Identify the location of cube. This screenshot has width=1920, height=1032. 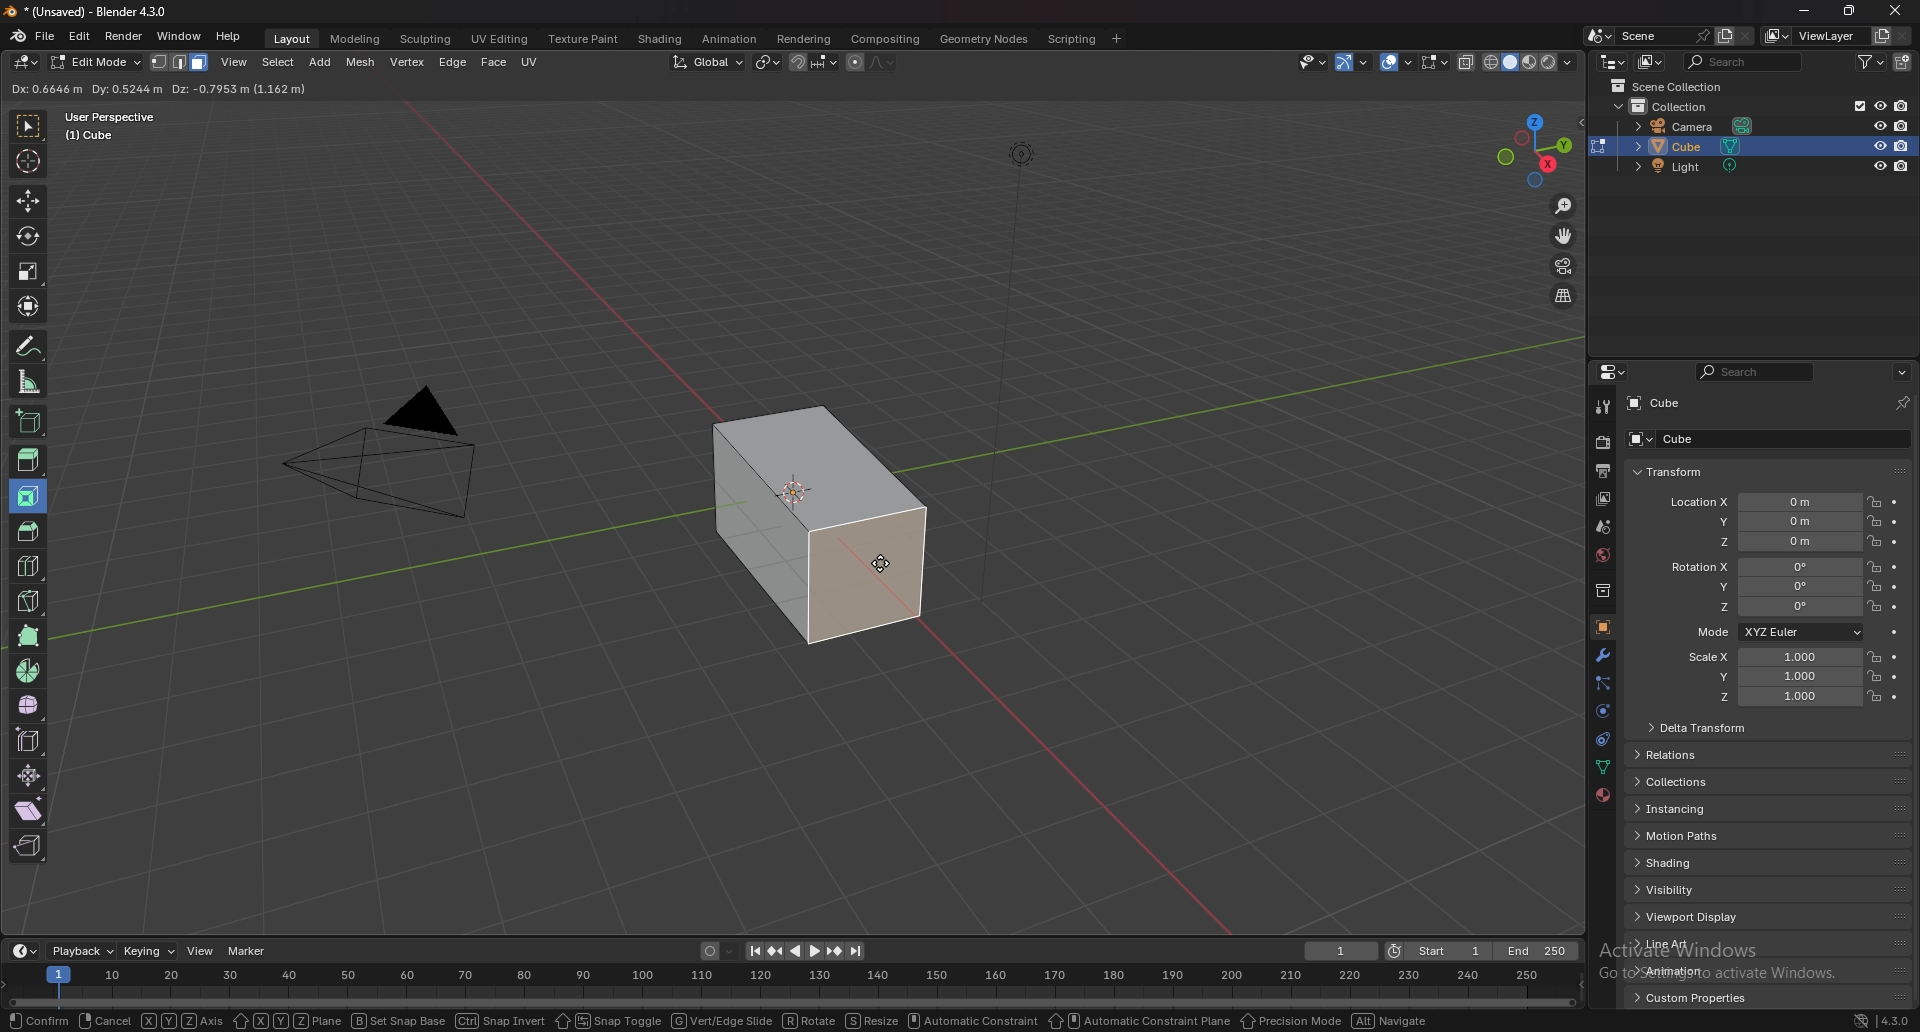
(819, 525).